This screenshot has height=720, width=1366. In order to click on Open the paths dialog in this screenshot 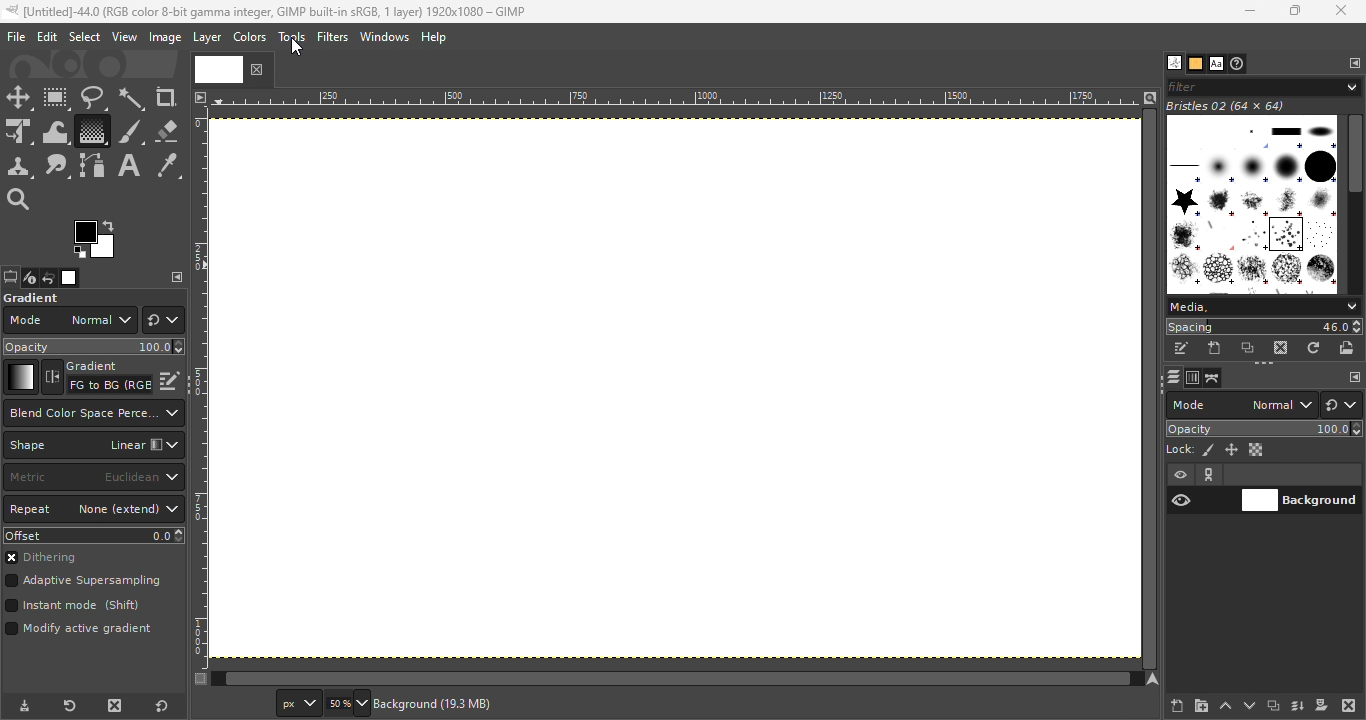, I will do `click(1213, 378)`.